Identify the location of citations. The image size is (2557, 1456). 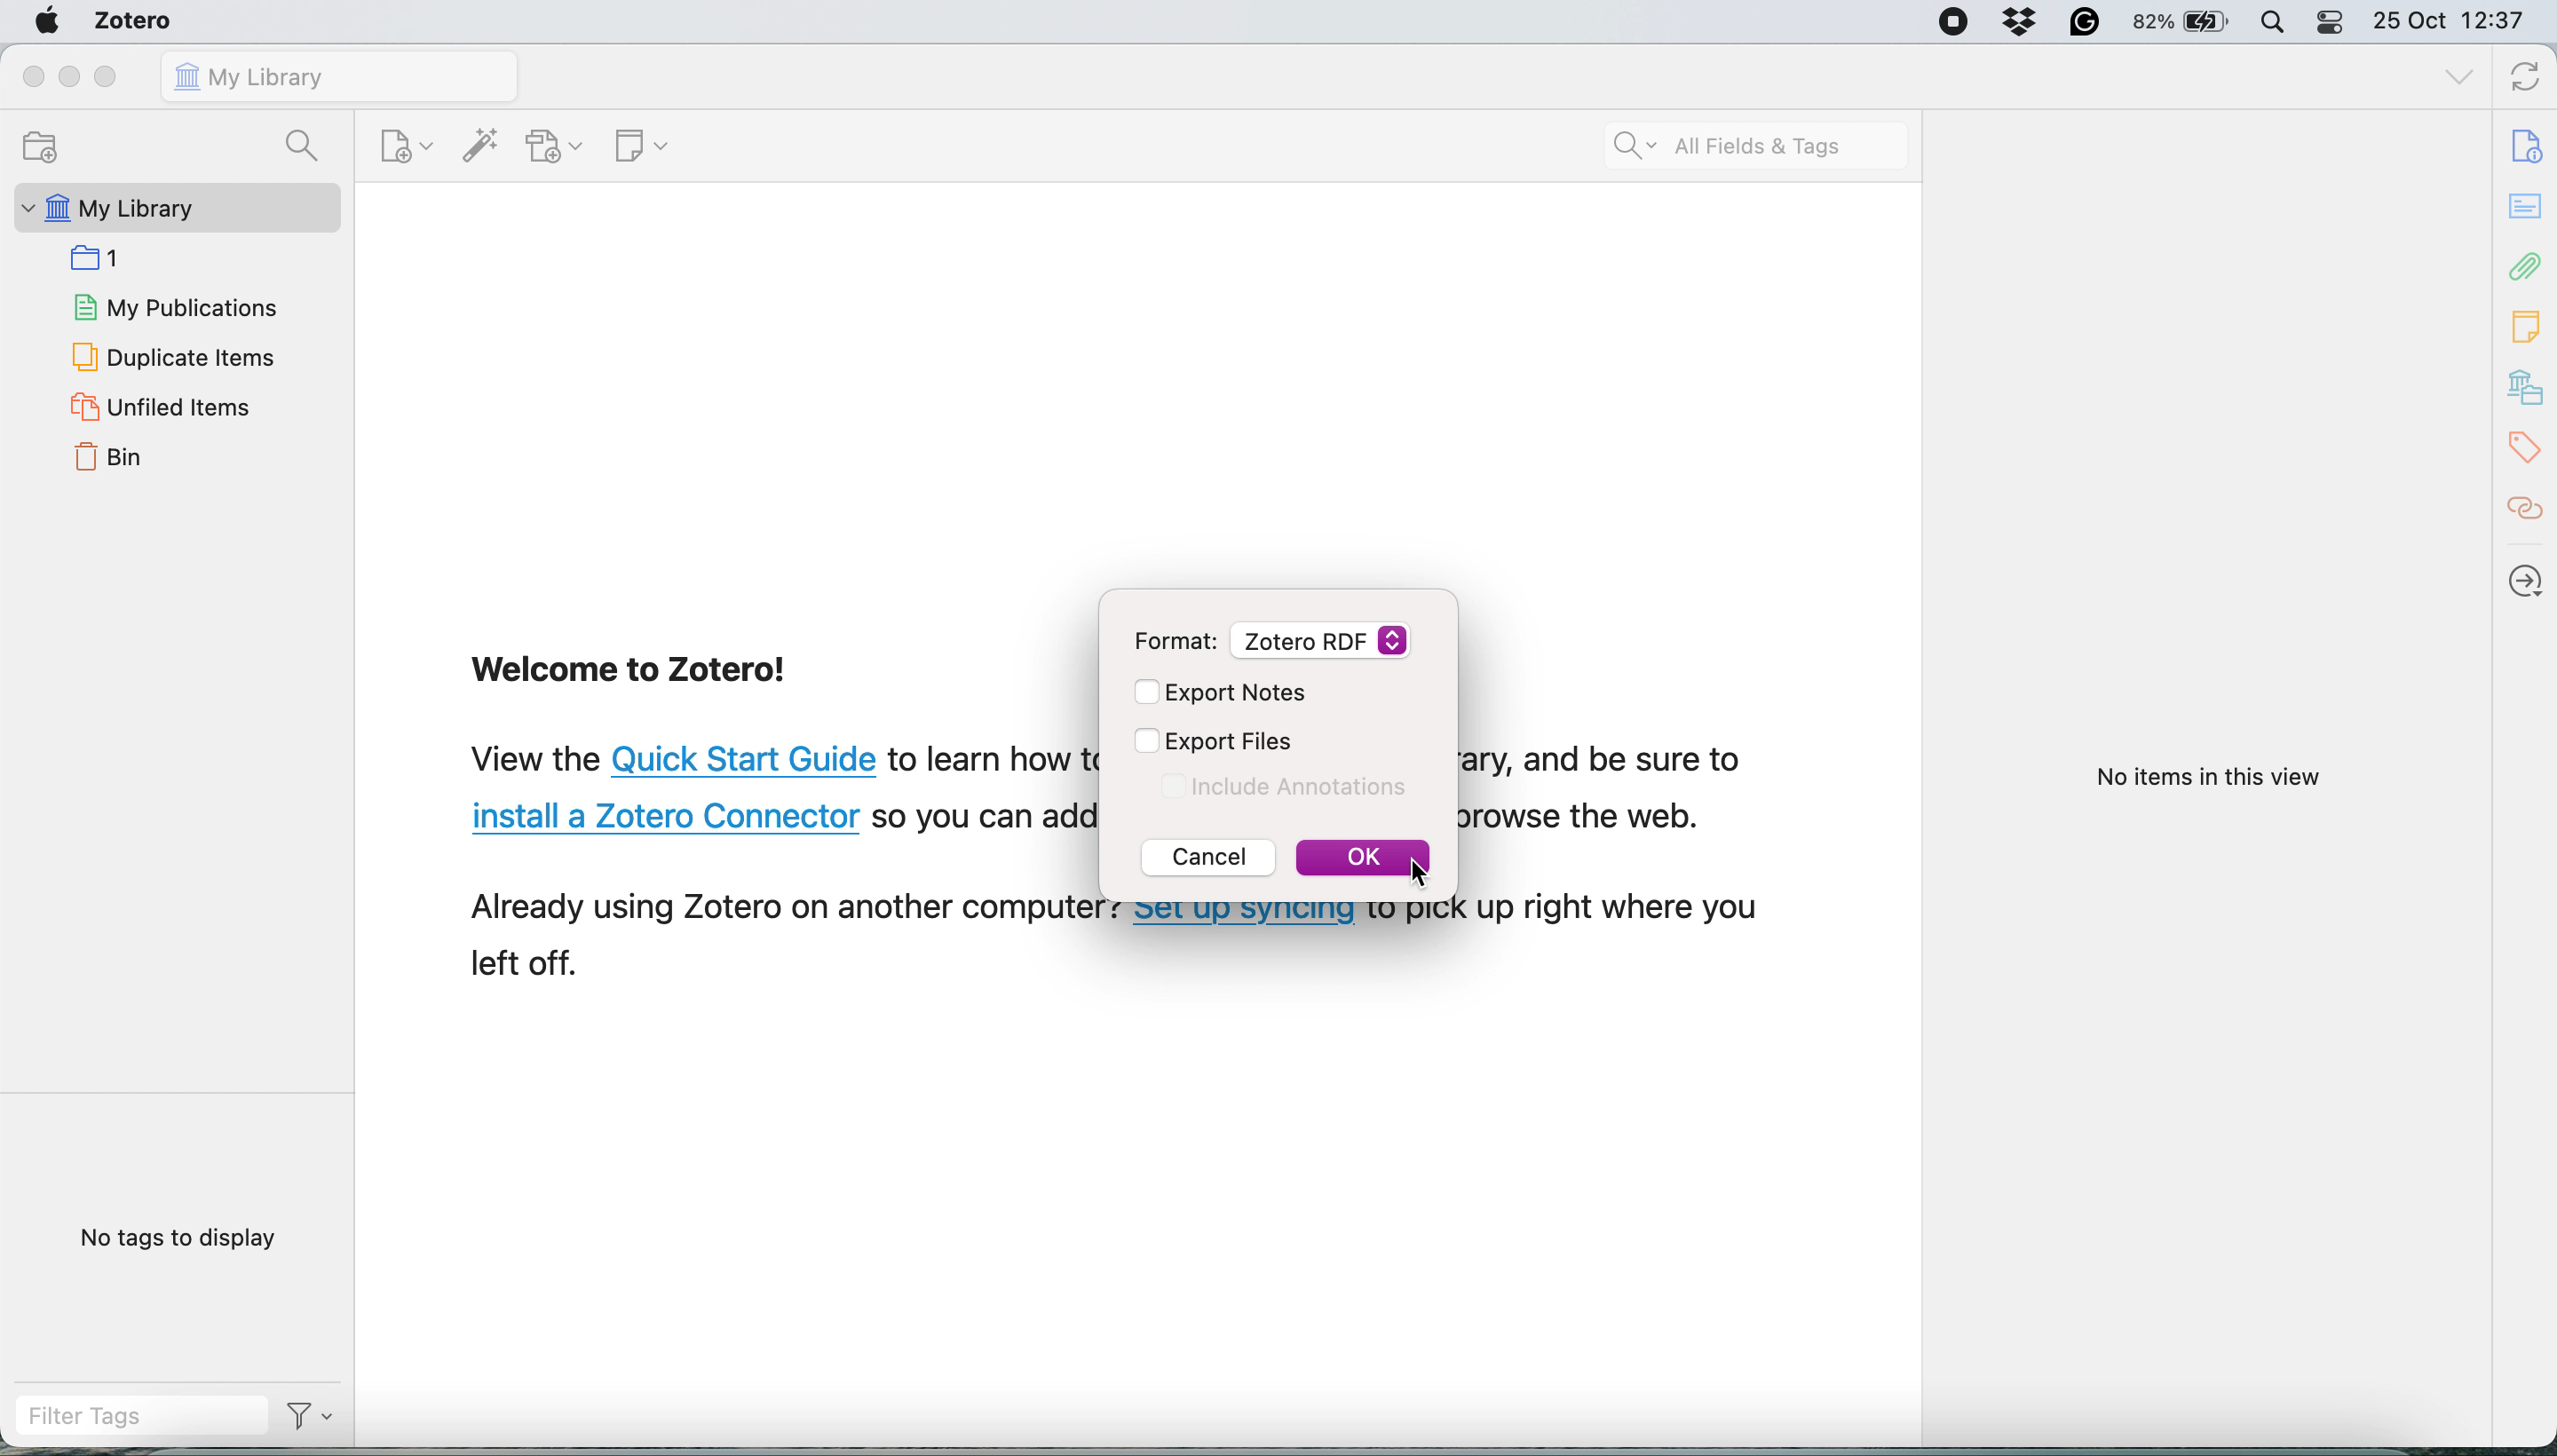
(2530, 513).